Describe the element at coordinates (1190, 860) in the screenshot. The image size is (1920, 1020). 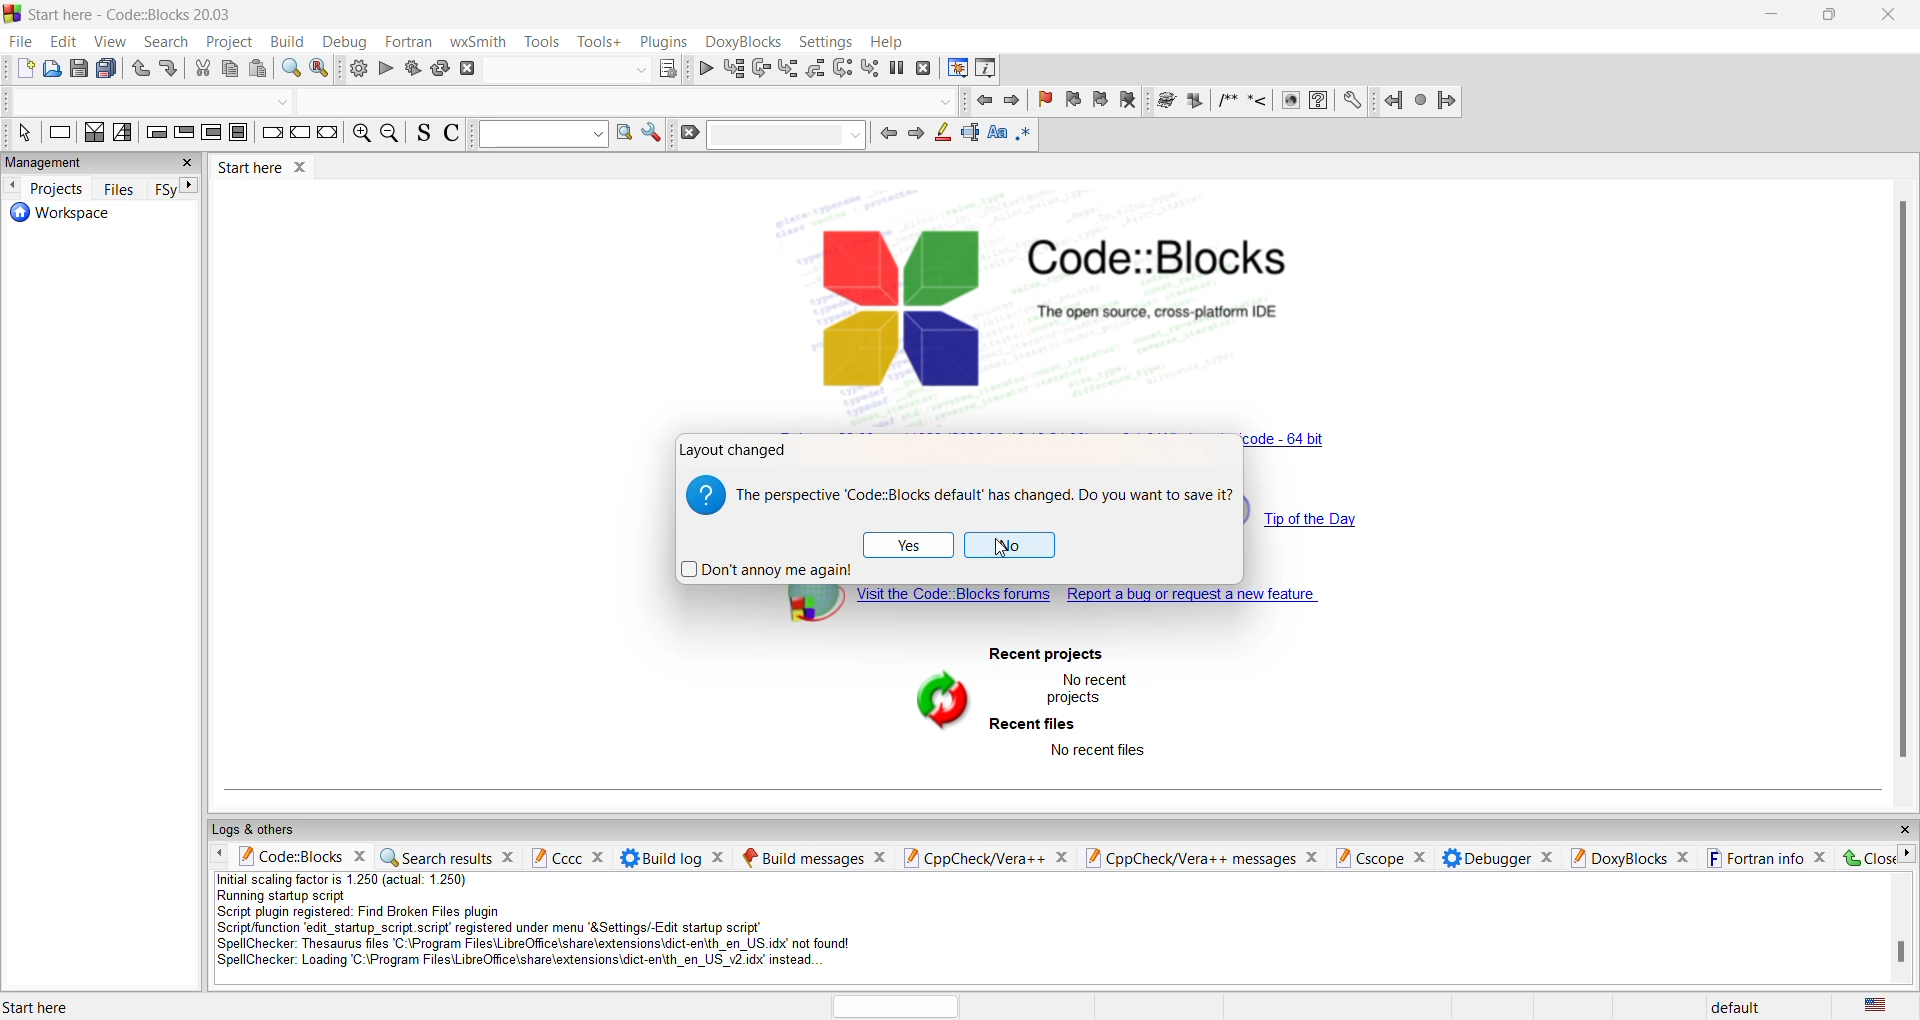
I see `cpp check pane` at that location.